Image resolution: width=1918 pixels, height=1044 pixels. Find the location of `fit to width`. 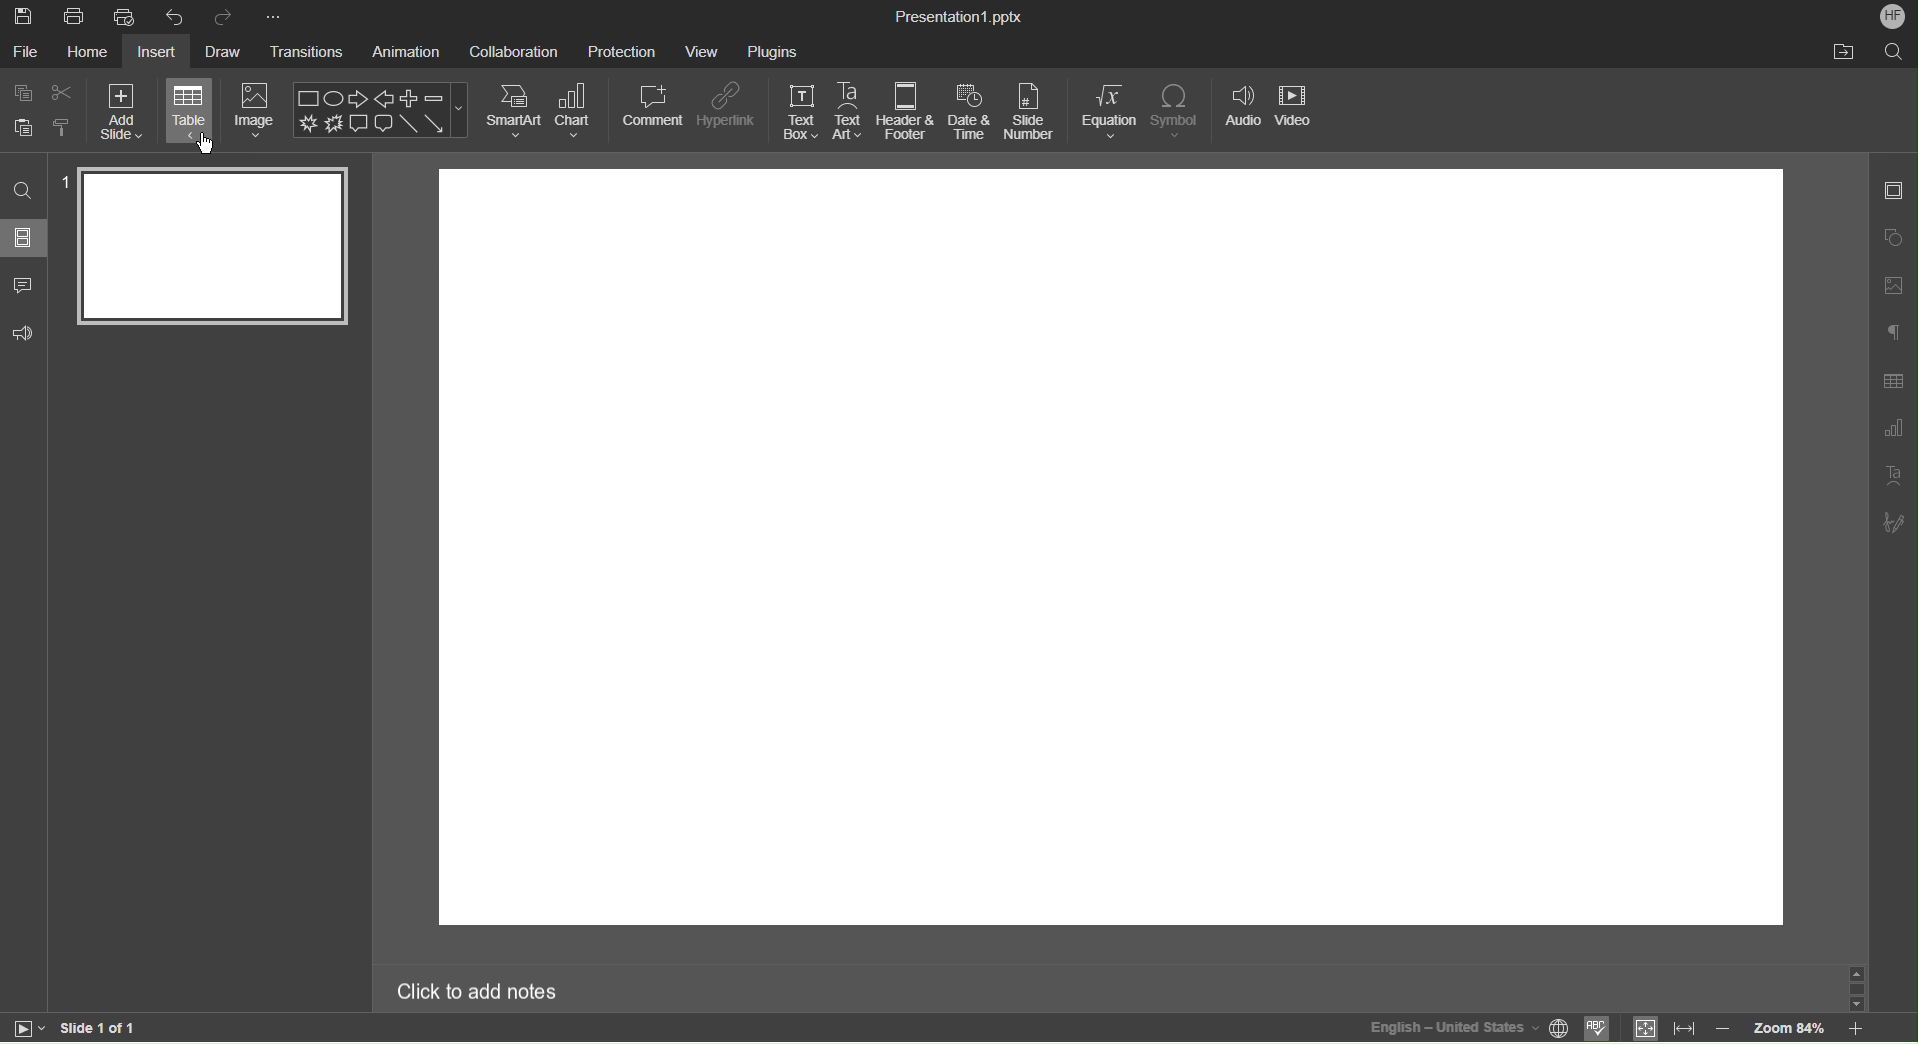

fit to width is located at coordinates (1685, 1027).